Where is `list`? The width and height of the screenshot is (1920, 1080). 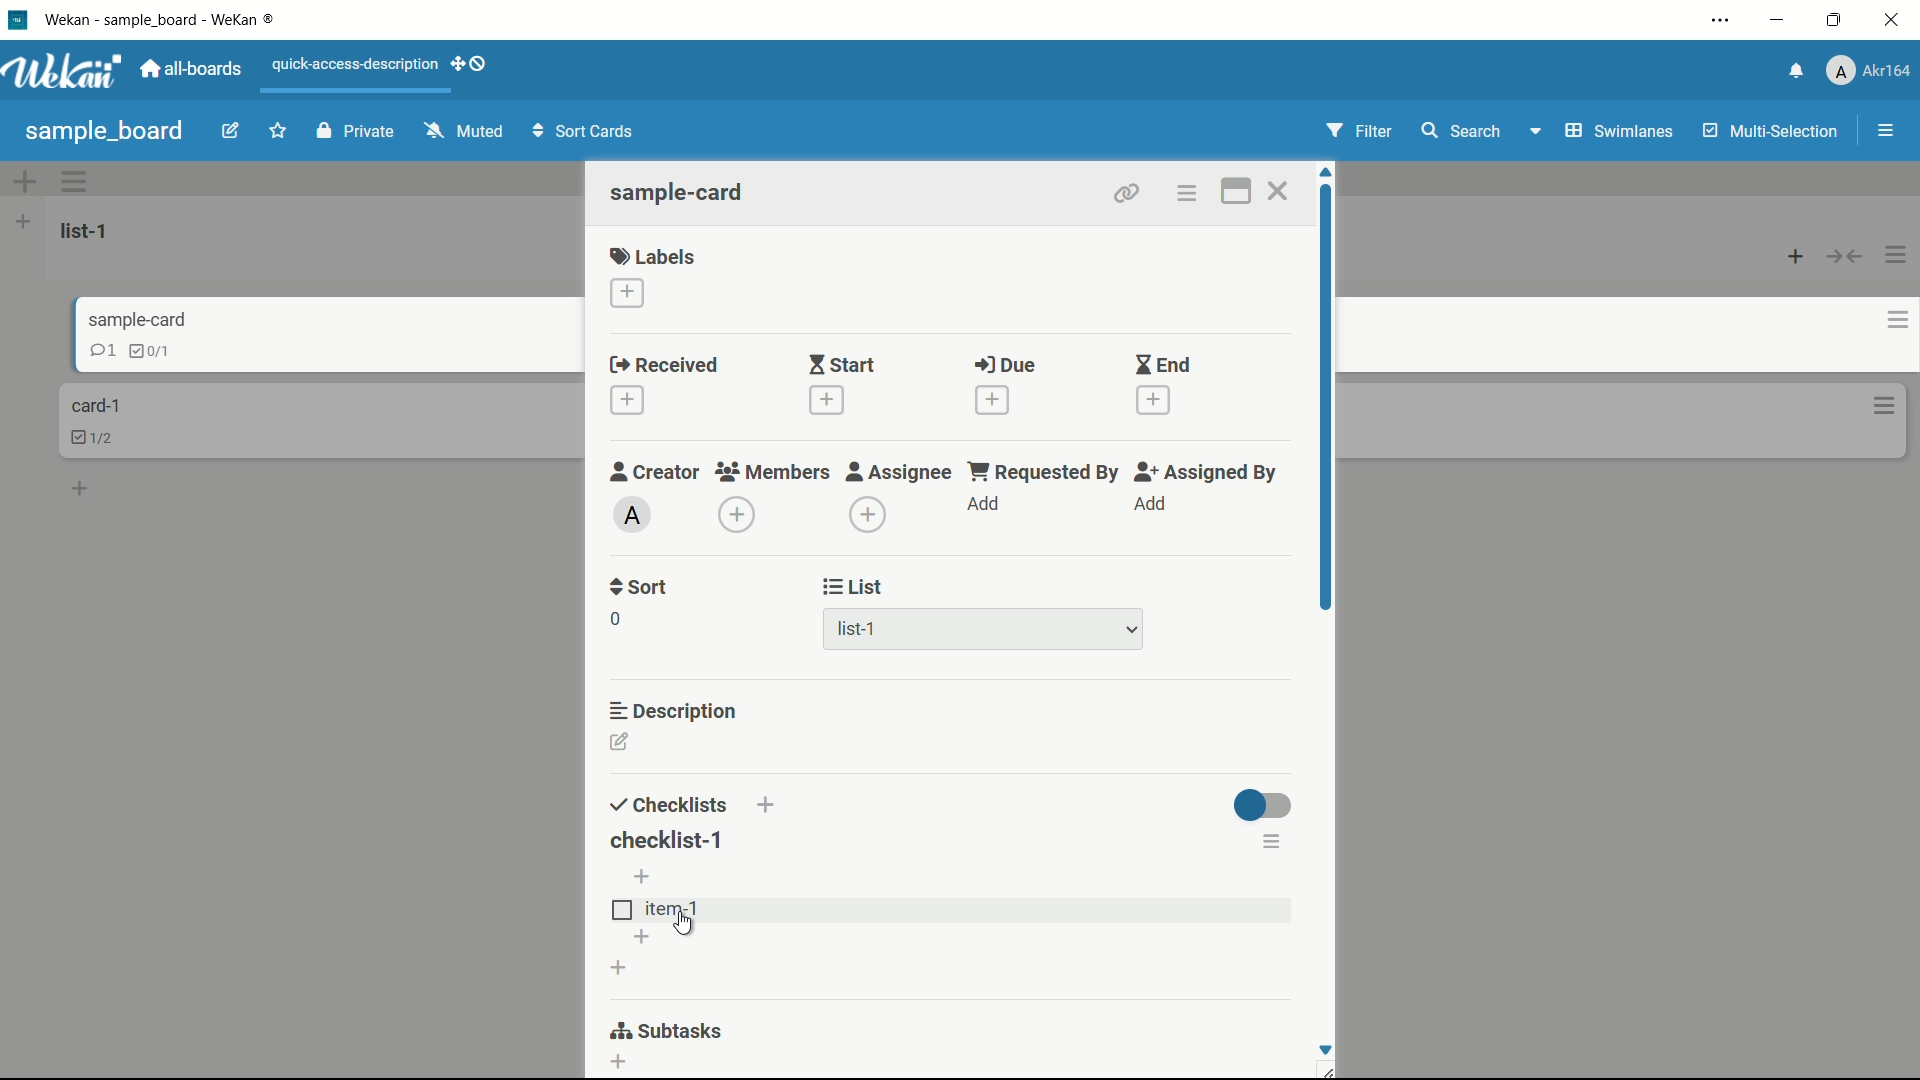 list is located at coordinates (856, 587).